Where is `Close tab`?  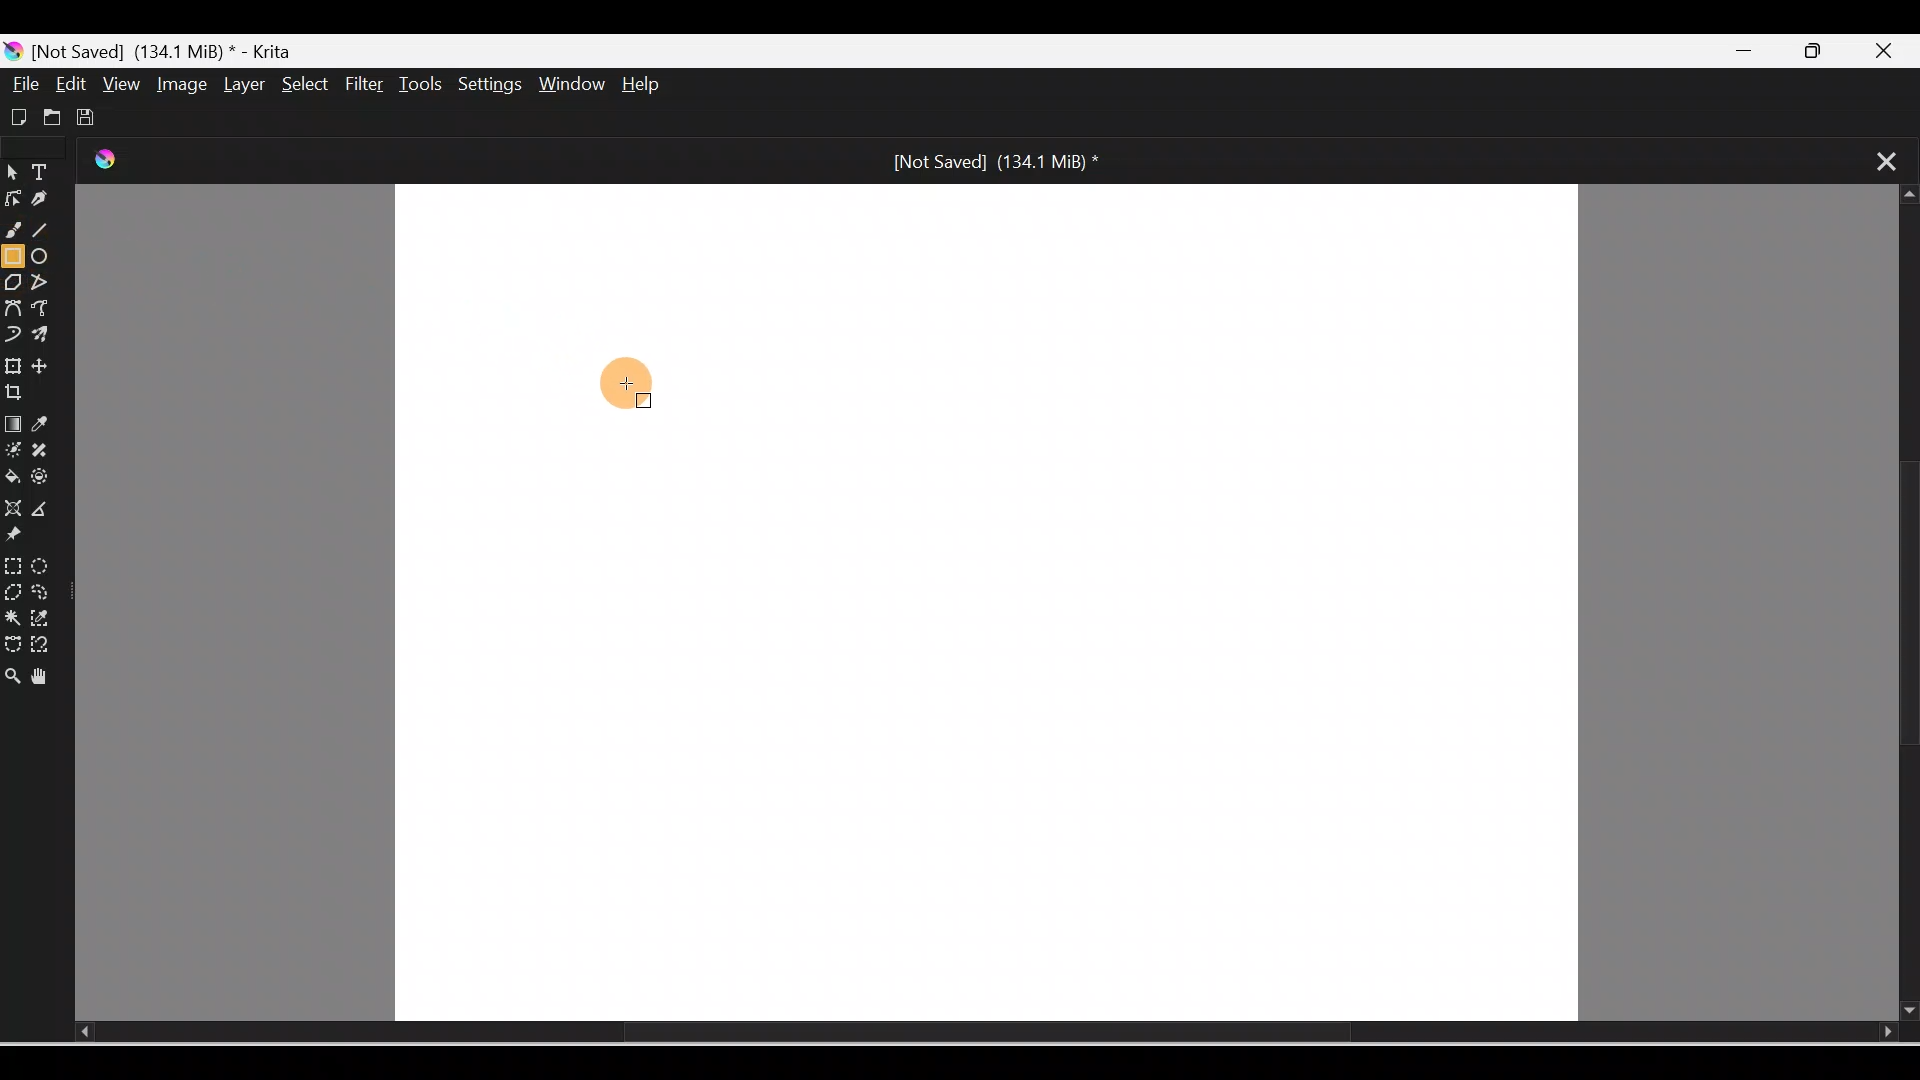
Close tab is located at coordinates (1876, 159).